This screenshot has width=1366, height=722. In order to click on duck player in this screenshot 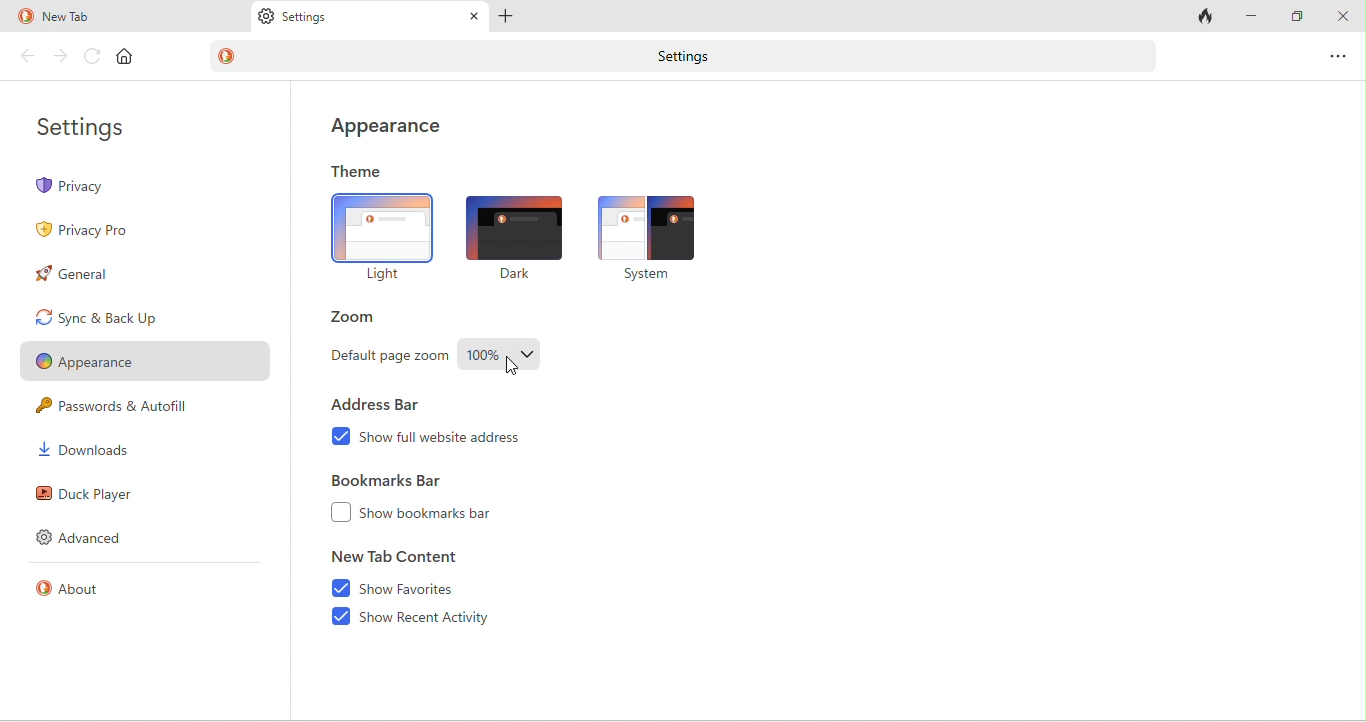, I will do `click(92, 494)`.